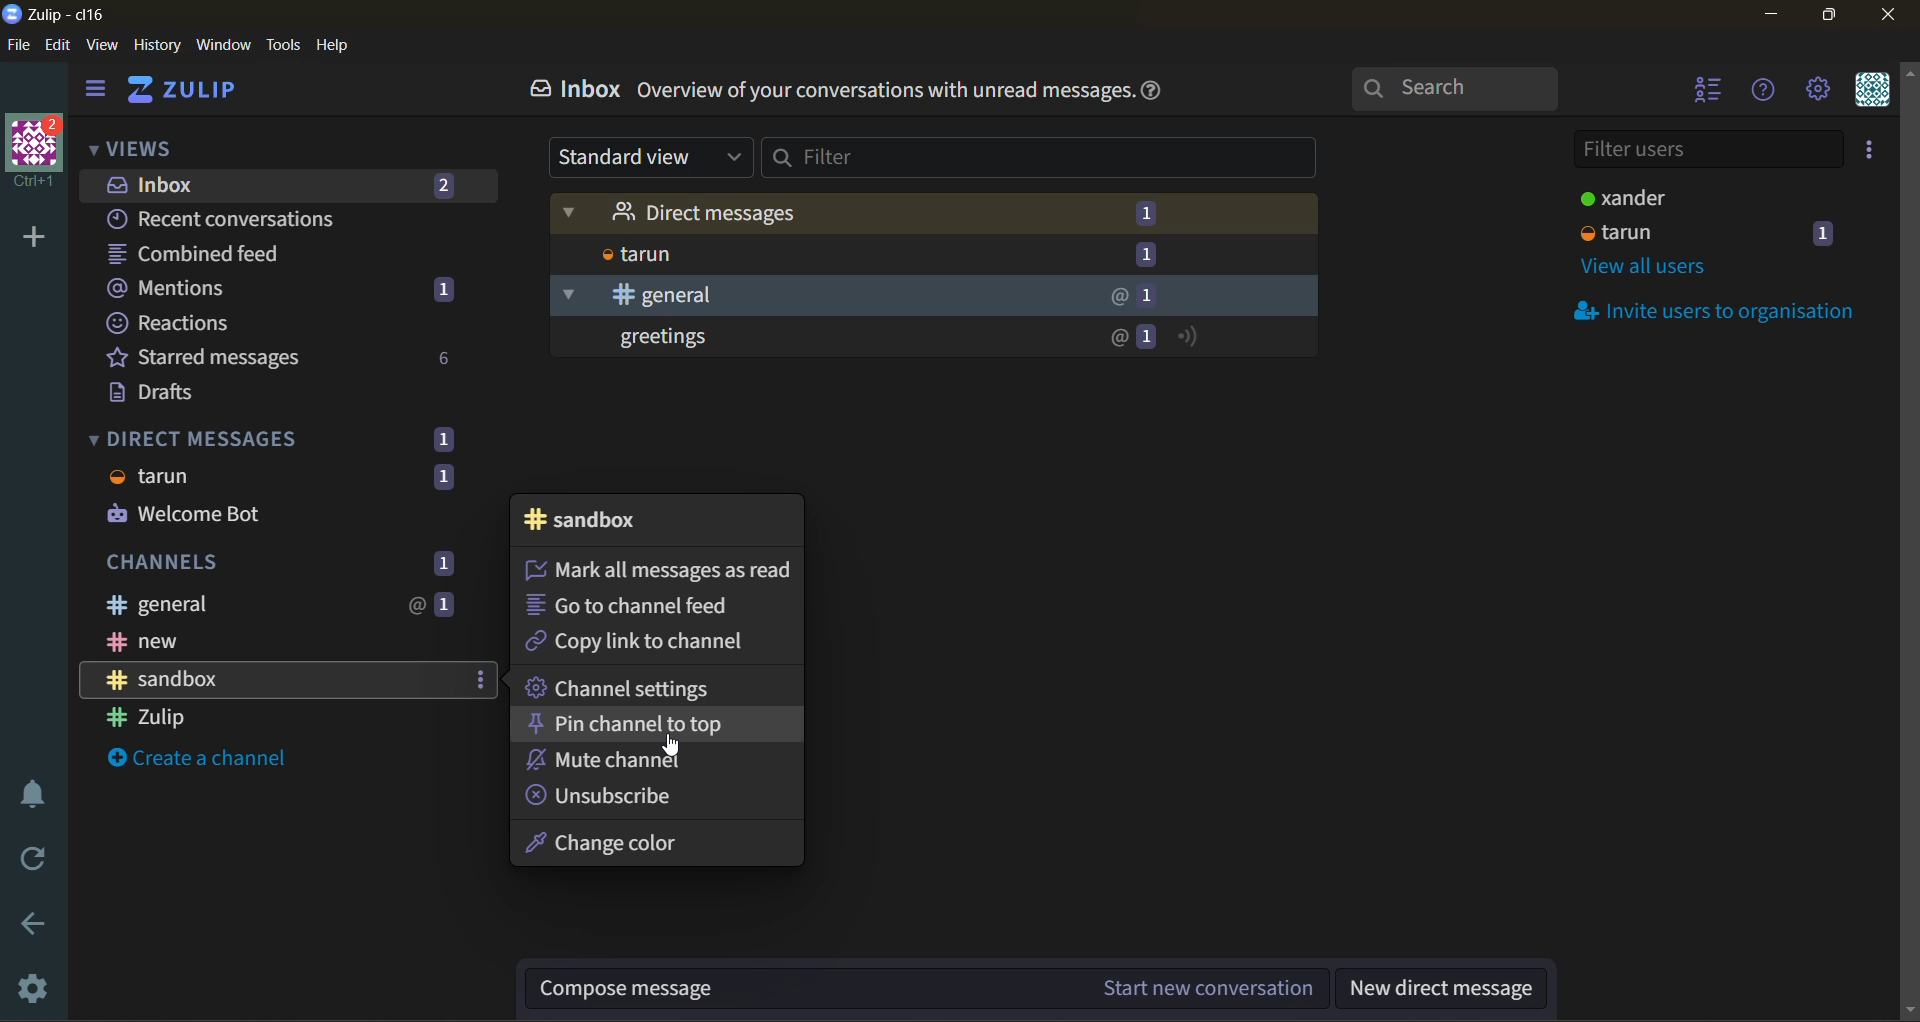 The height and width of the screenshot is (1022, 1920). I want to click on users and status, so click(1697, 199).